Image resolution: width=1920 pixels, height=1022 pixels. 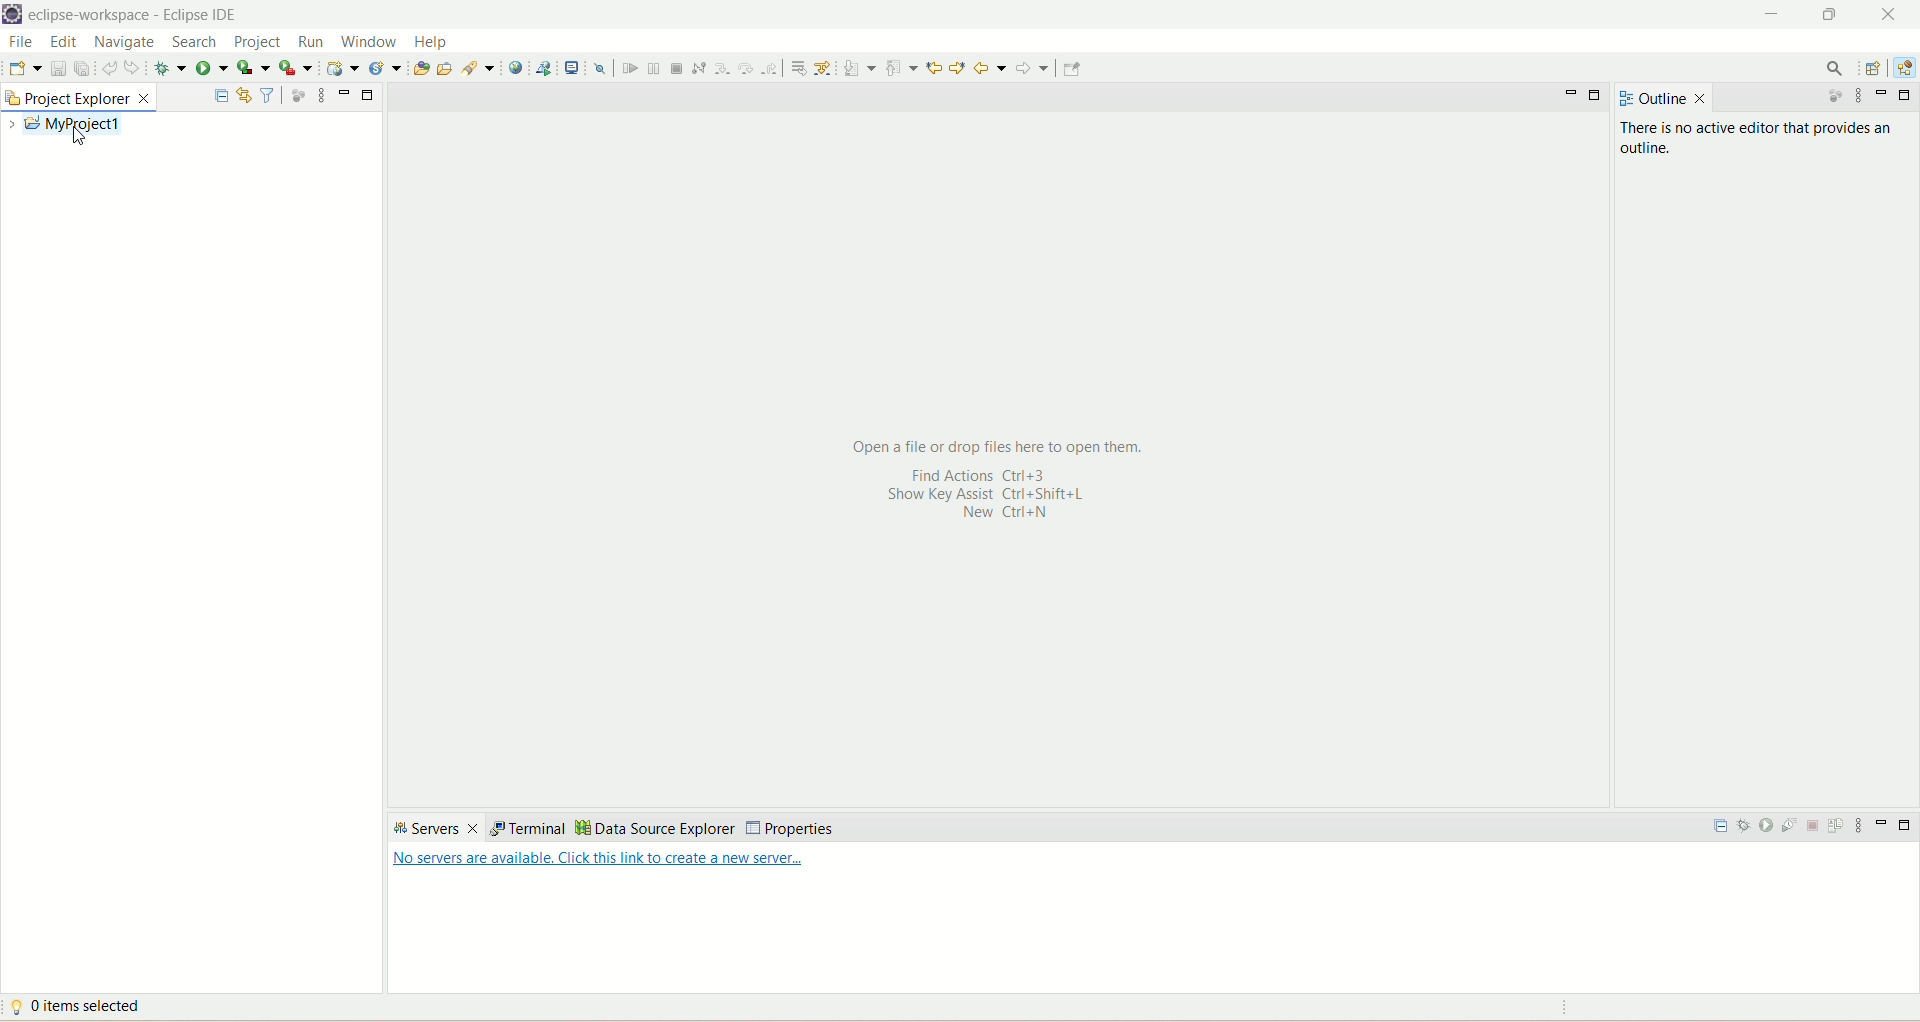 I want to click on maximize, so click(x=1908, y=96).